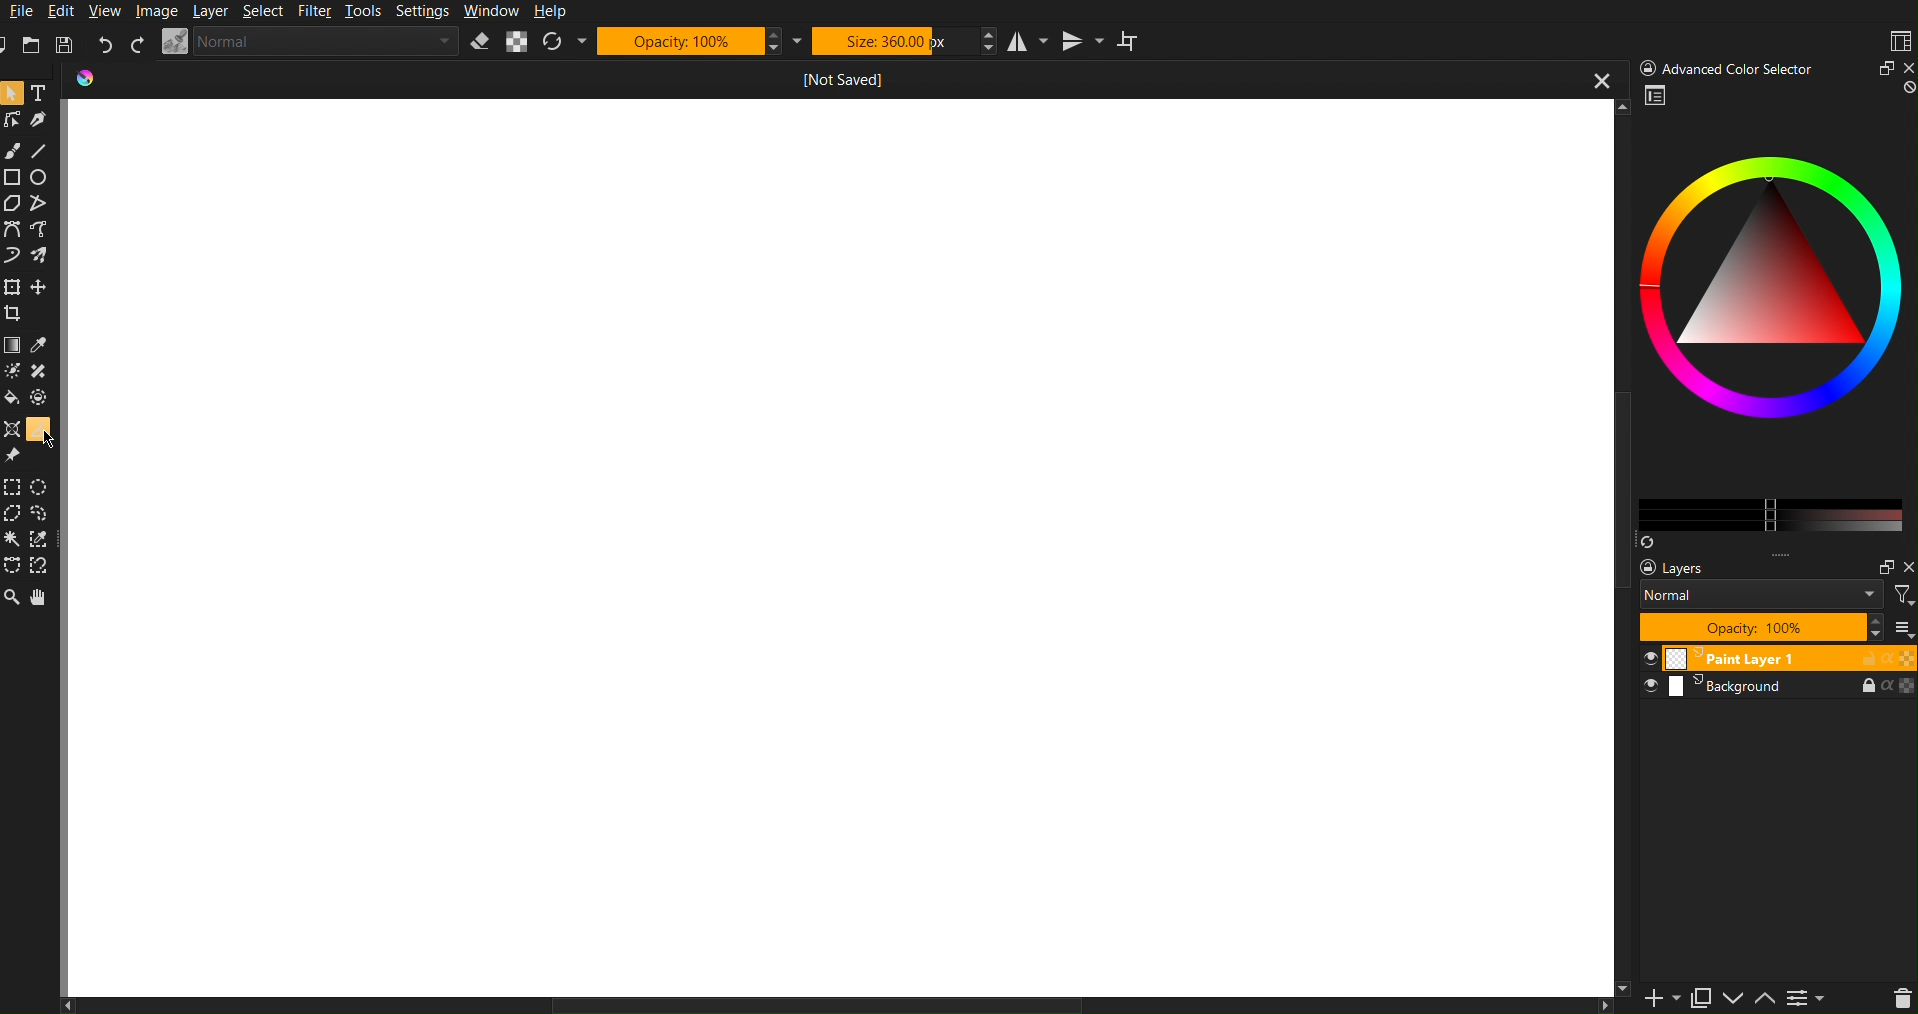 This screenshot has width=1918, height=1014. I want to click on Workspace, so click(844, 550).